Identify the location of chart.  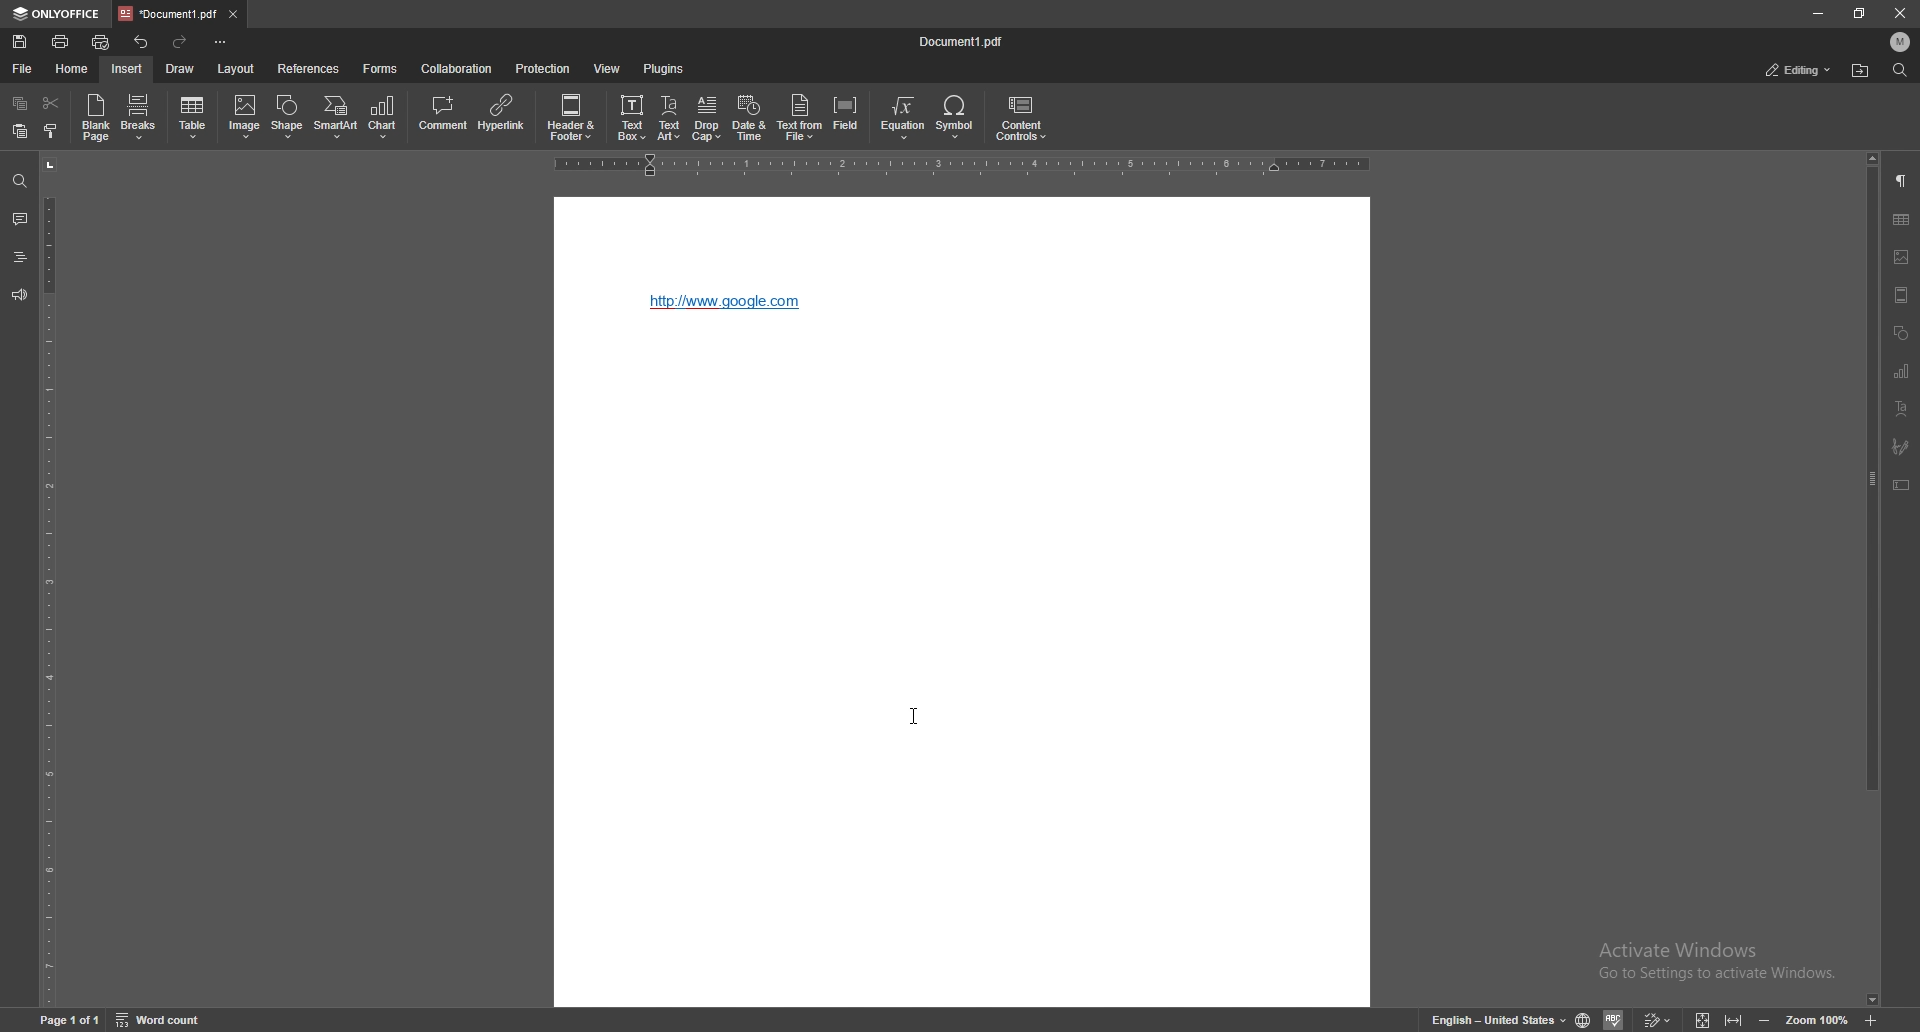
(384, 118).